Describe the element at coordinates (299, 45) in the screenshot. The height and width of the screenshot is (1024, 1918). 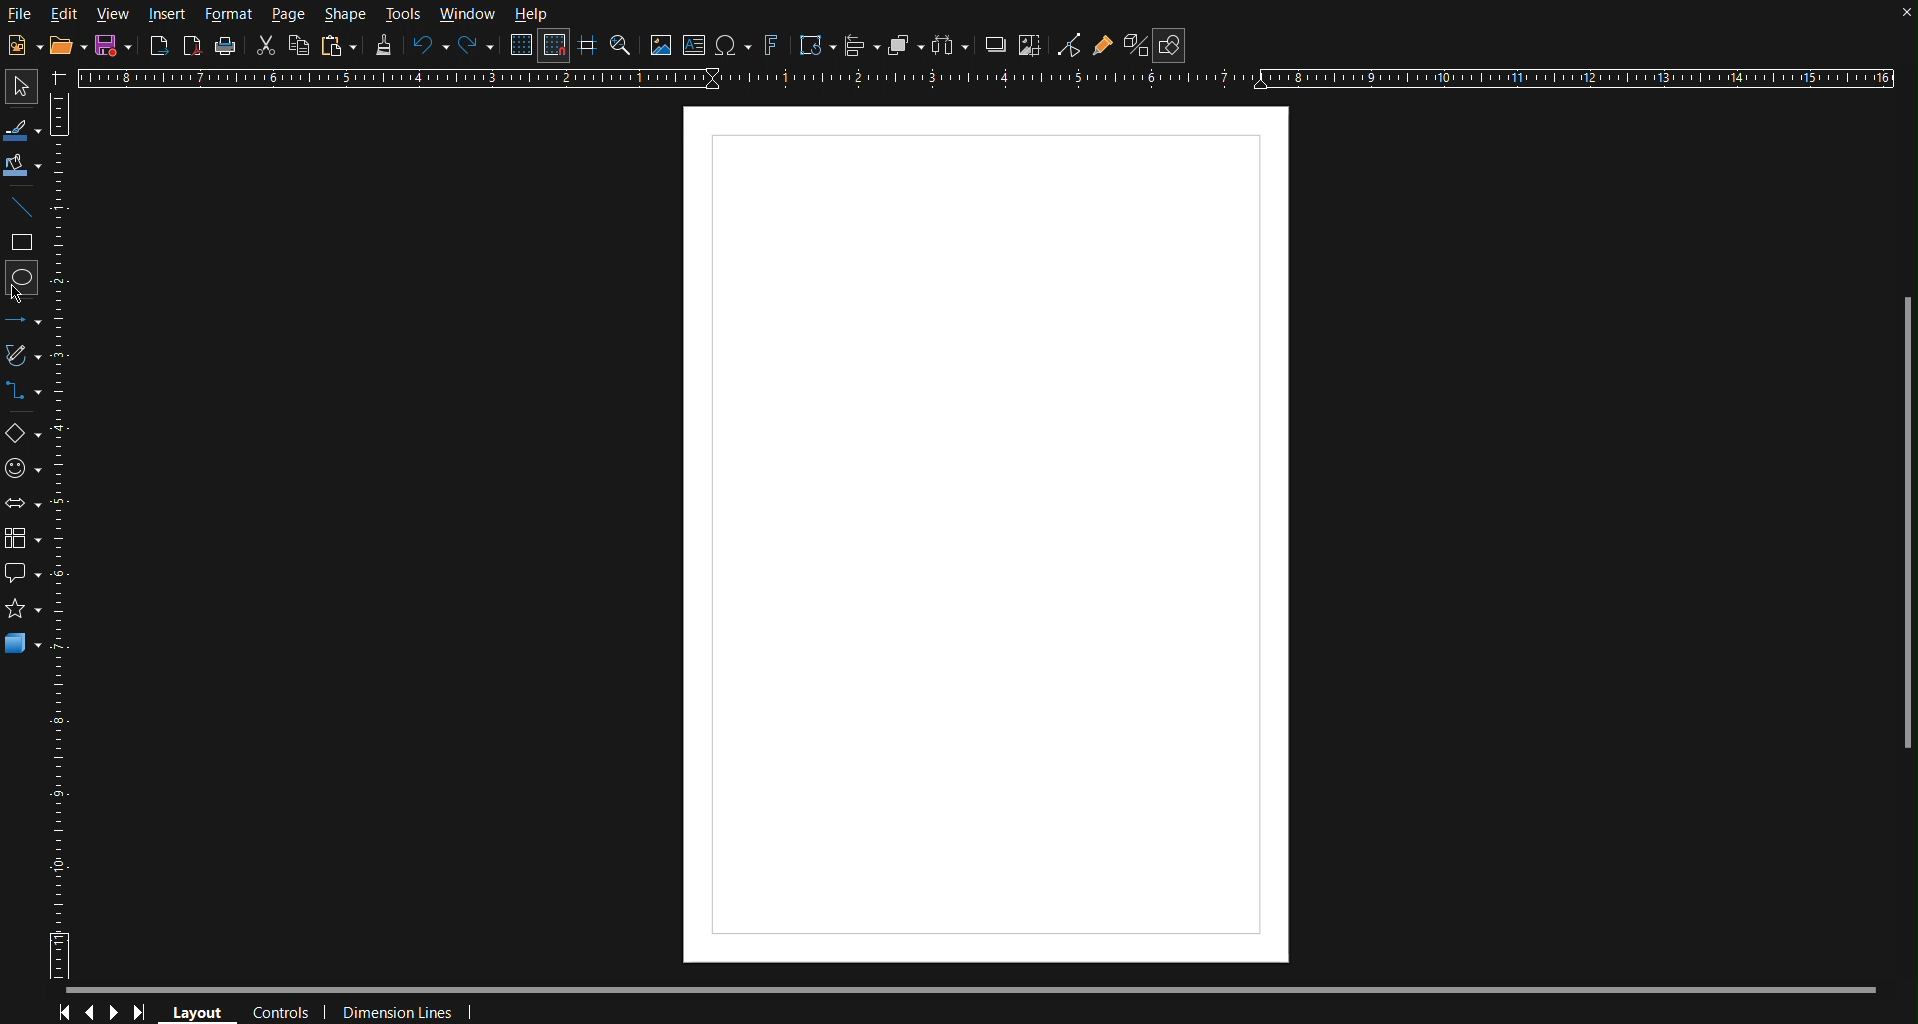
I see `Copy` at that location.